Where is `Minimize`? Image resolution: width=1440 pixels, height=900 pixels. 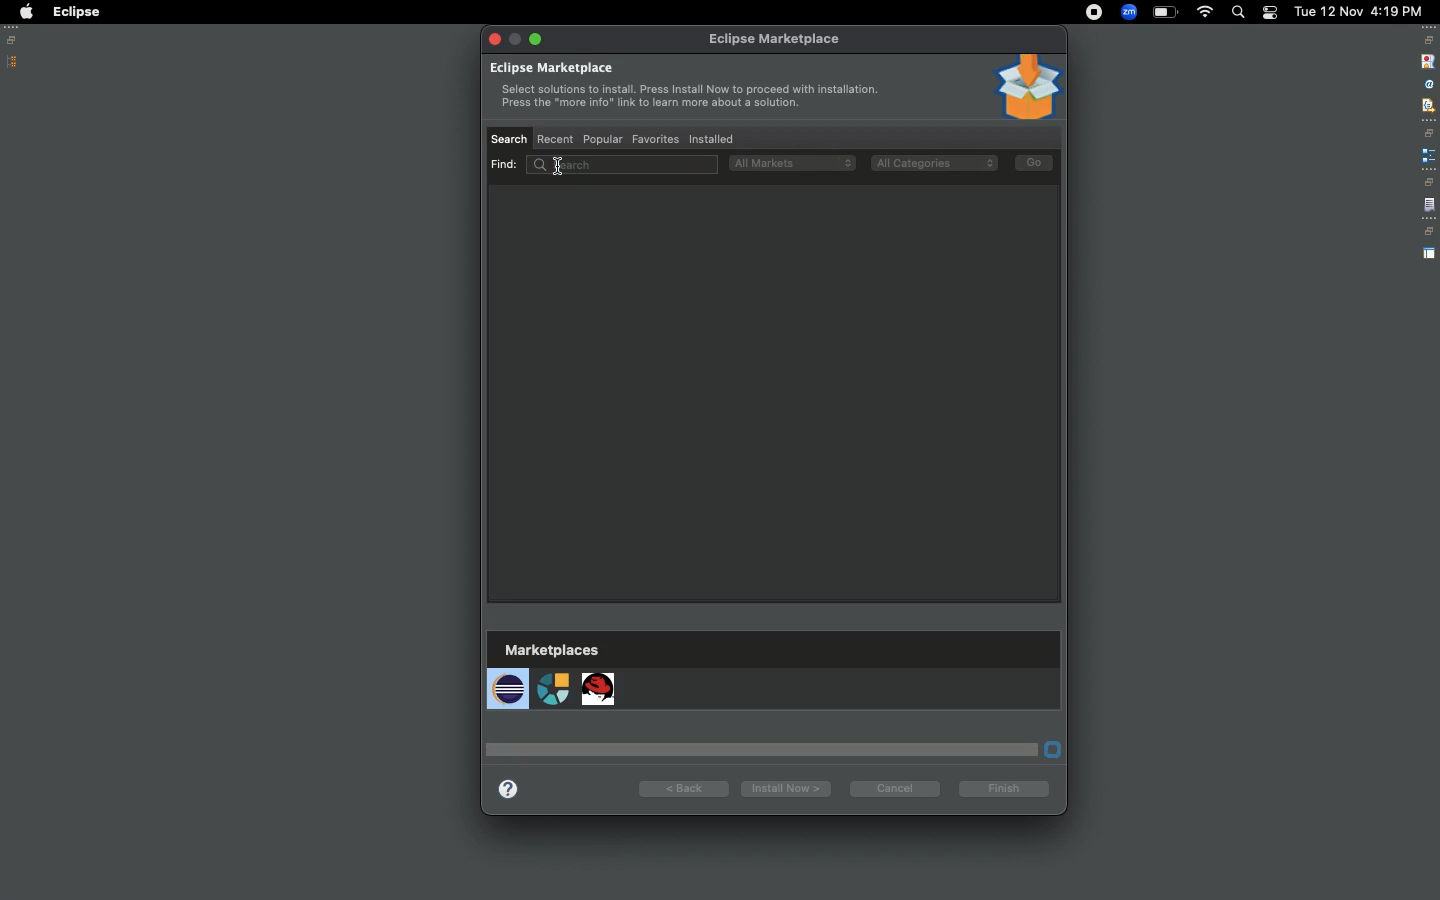
Minimize is located at coordinates (538, 38).